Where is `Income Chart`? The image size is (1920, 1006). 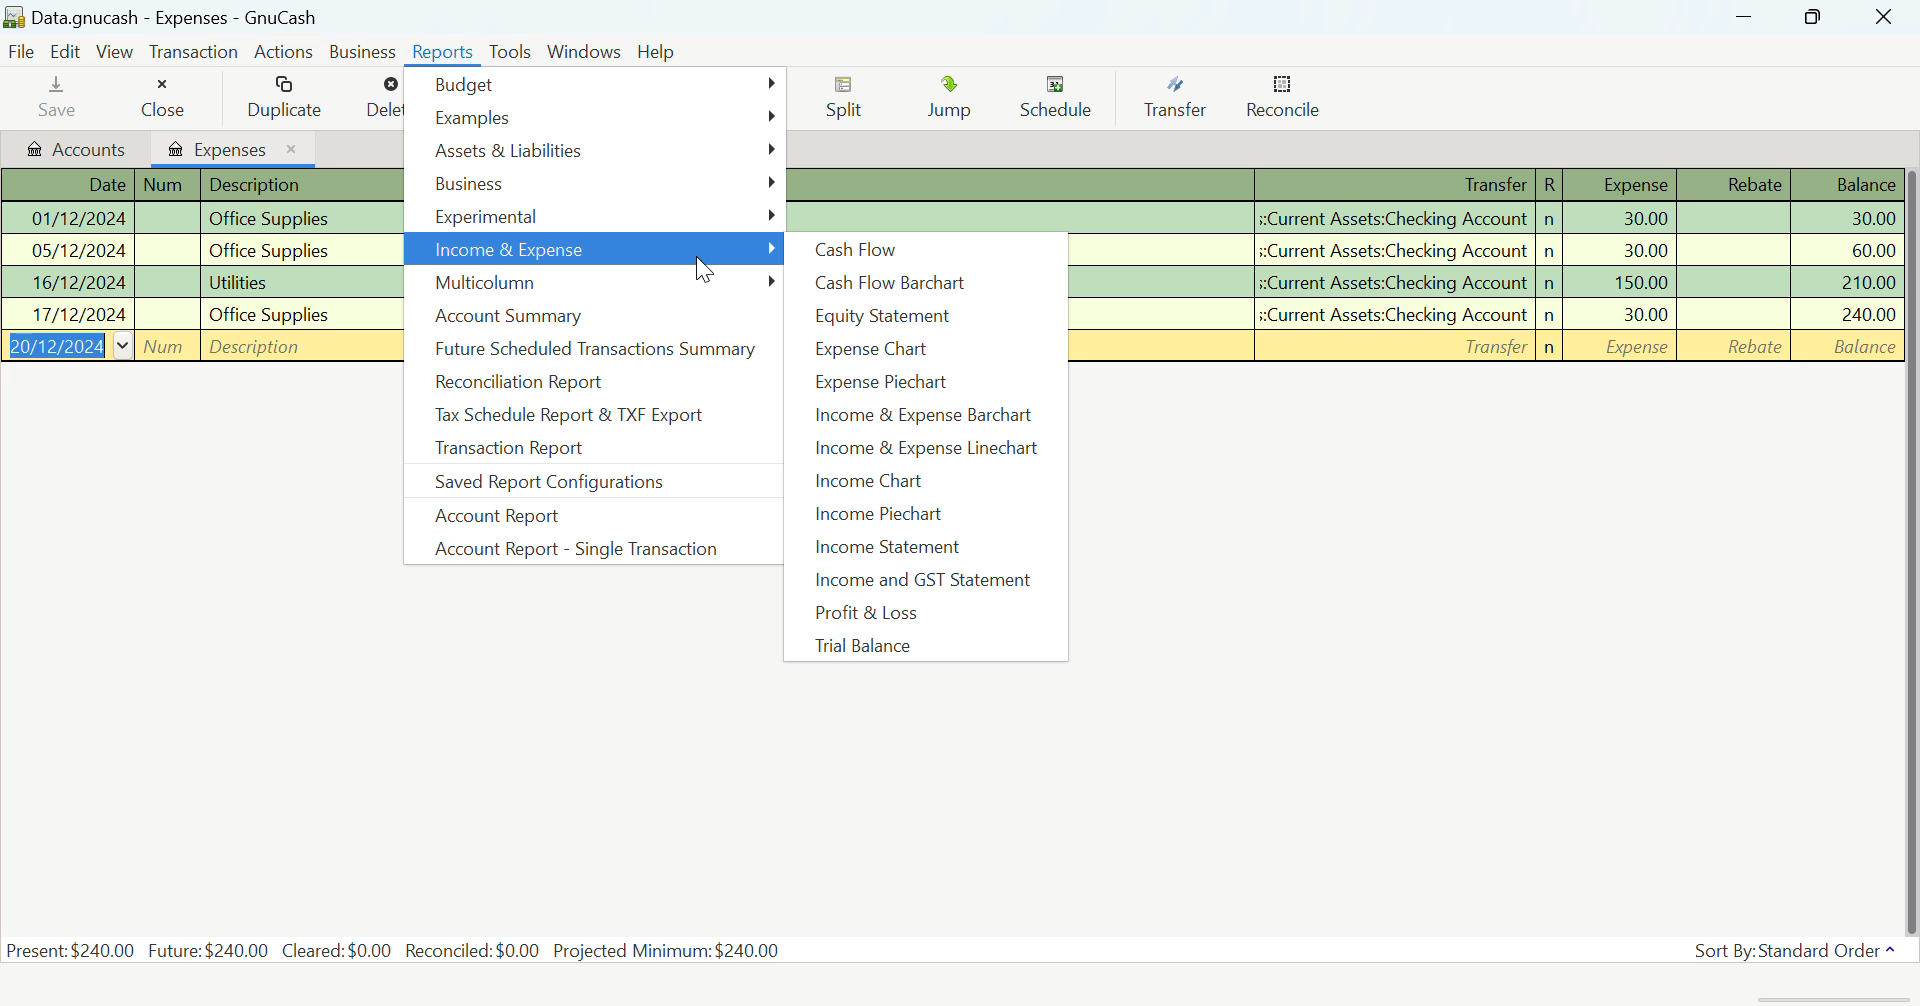 Income Chart is located at coordinates (925, 482).